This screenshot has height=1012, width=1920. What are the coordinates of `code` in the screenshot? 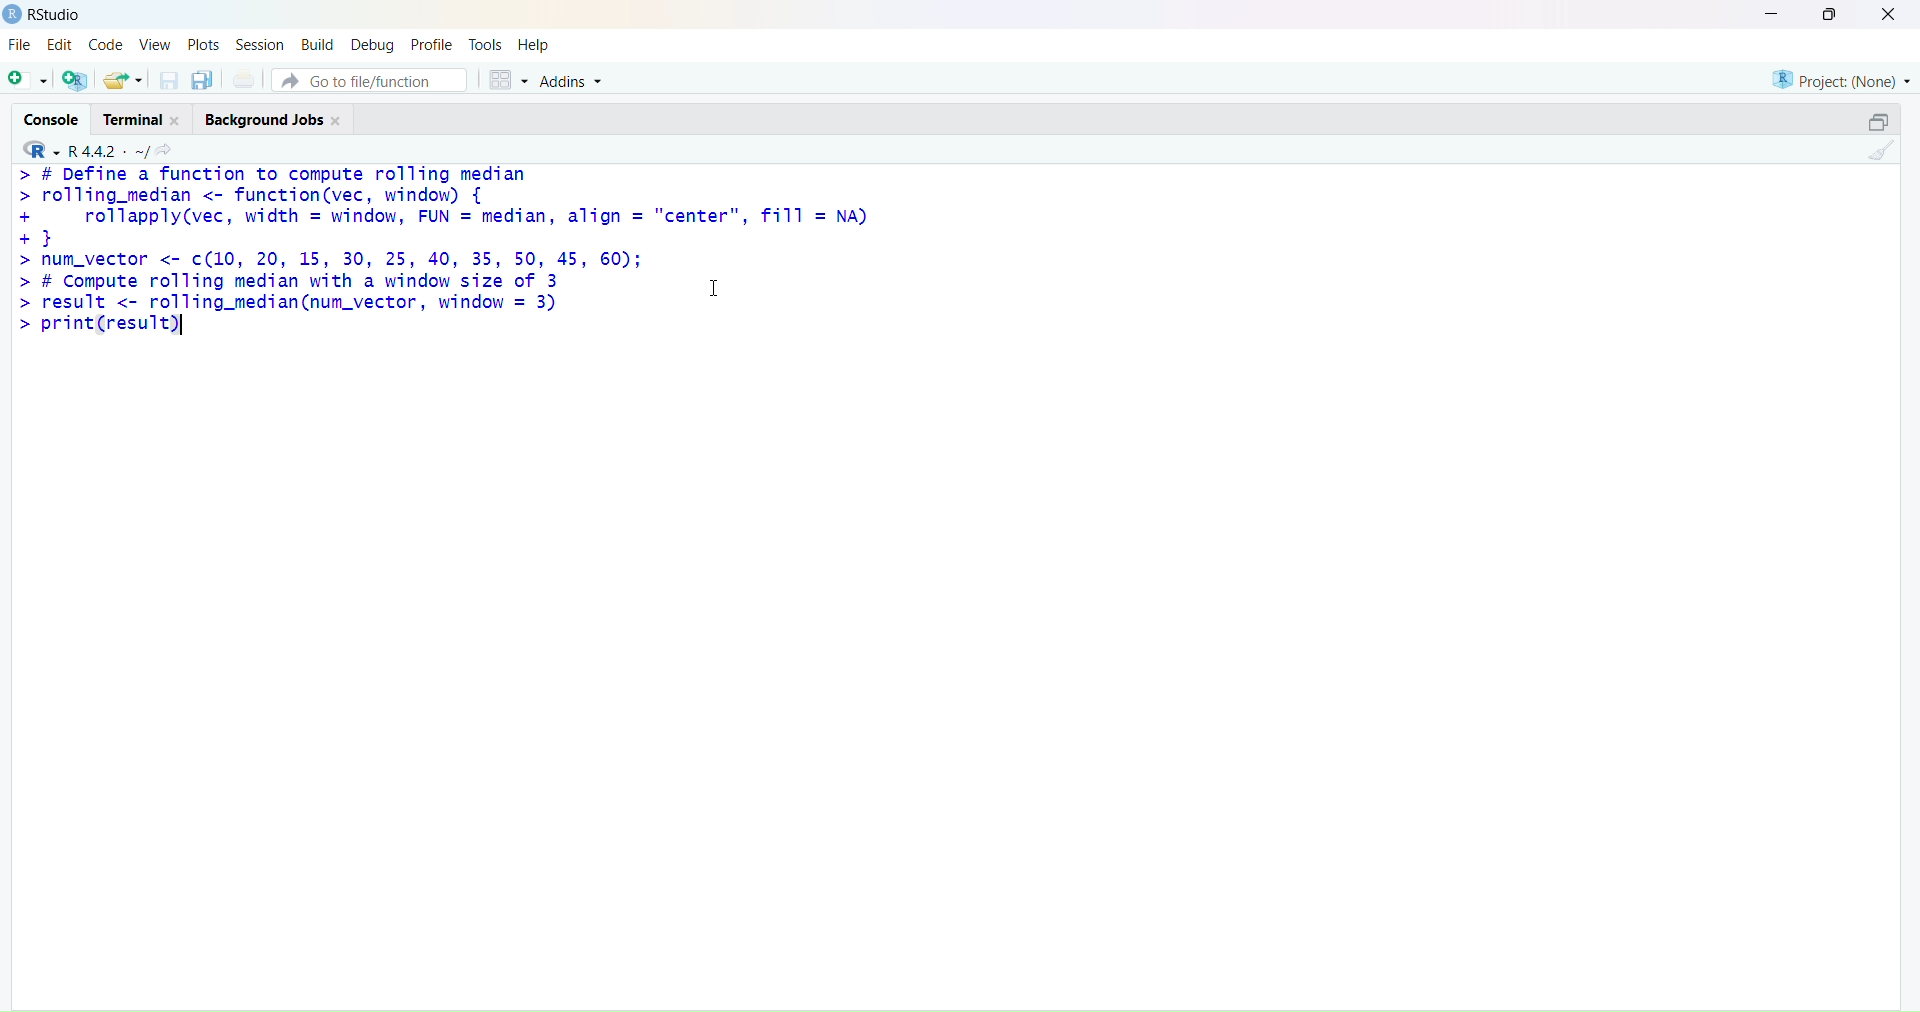 It's located at (107, 44).